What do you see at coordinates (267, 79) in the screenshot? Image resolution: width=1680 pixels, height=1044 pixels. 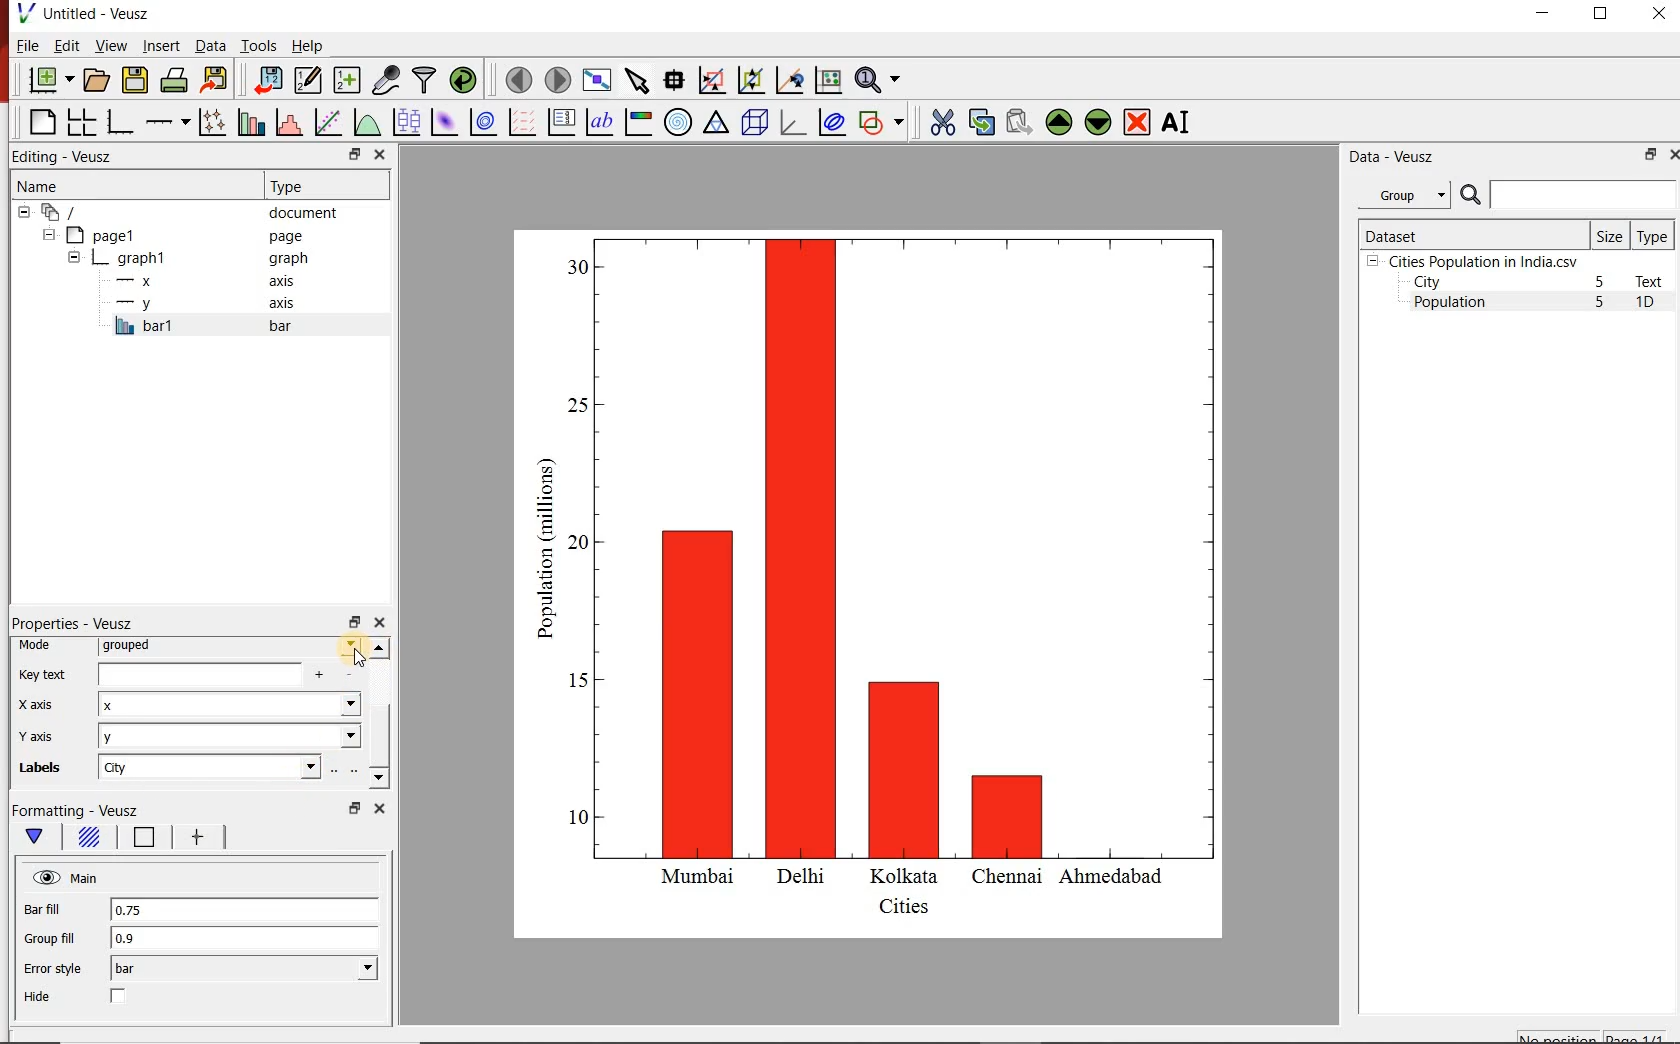 I see `import data into Veusz` at bounding box center [267, 79].